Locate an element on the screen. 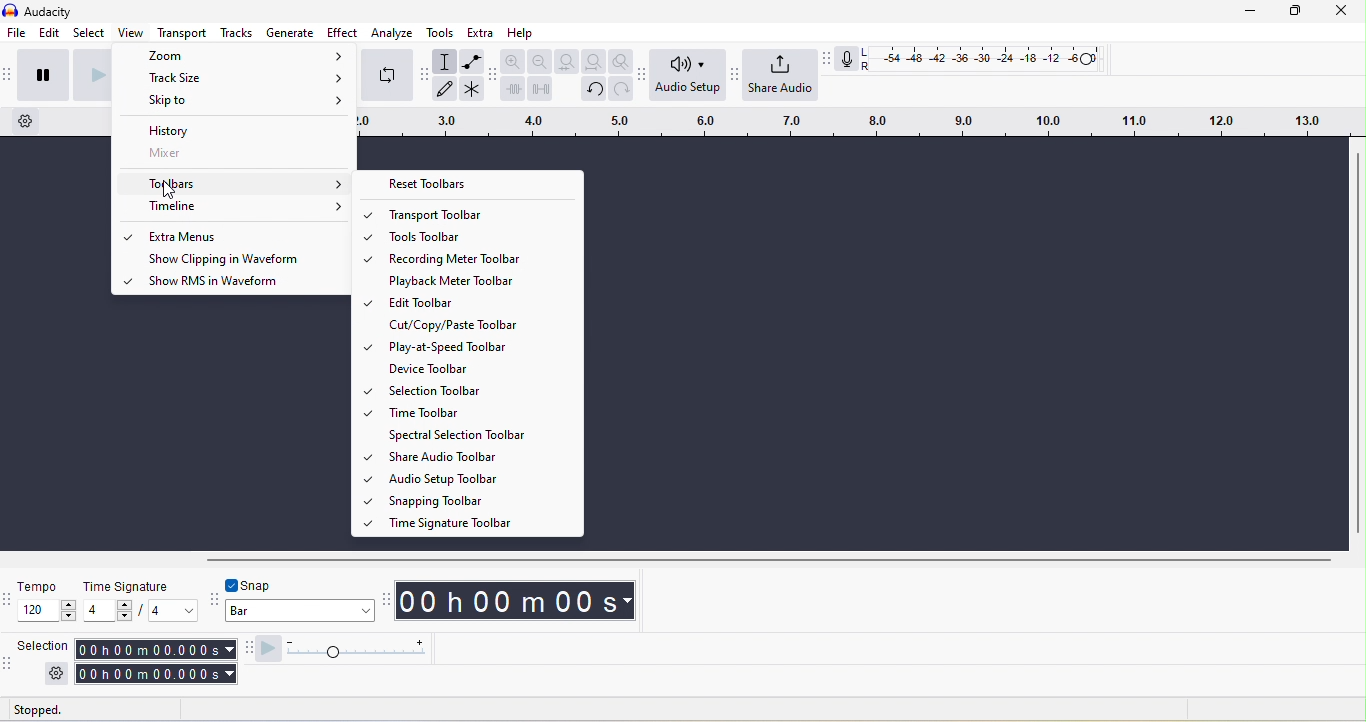 This screenshot has height=722, width=1366. minimize is located at coordinates (1250, 11).